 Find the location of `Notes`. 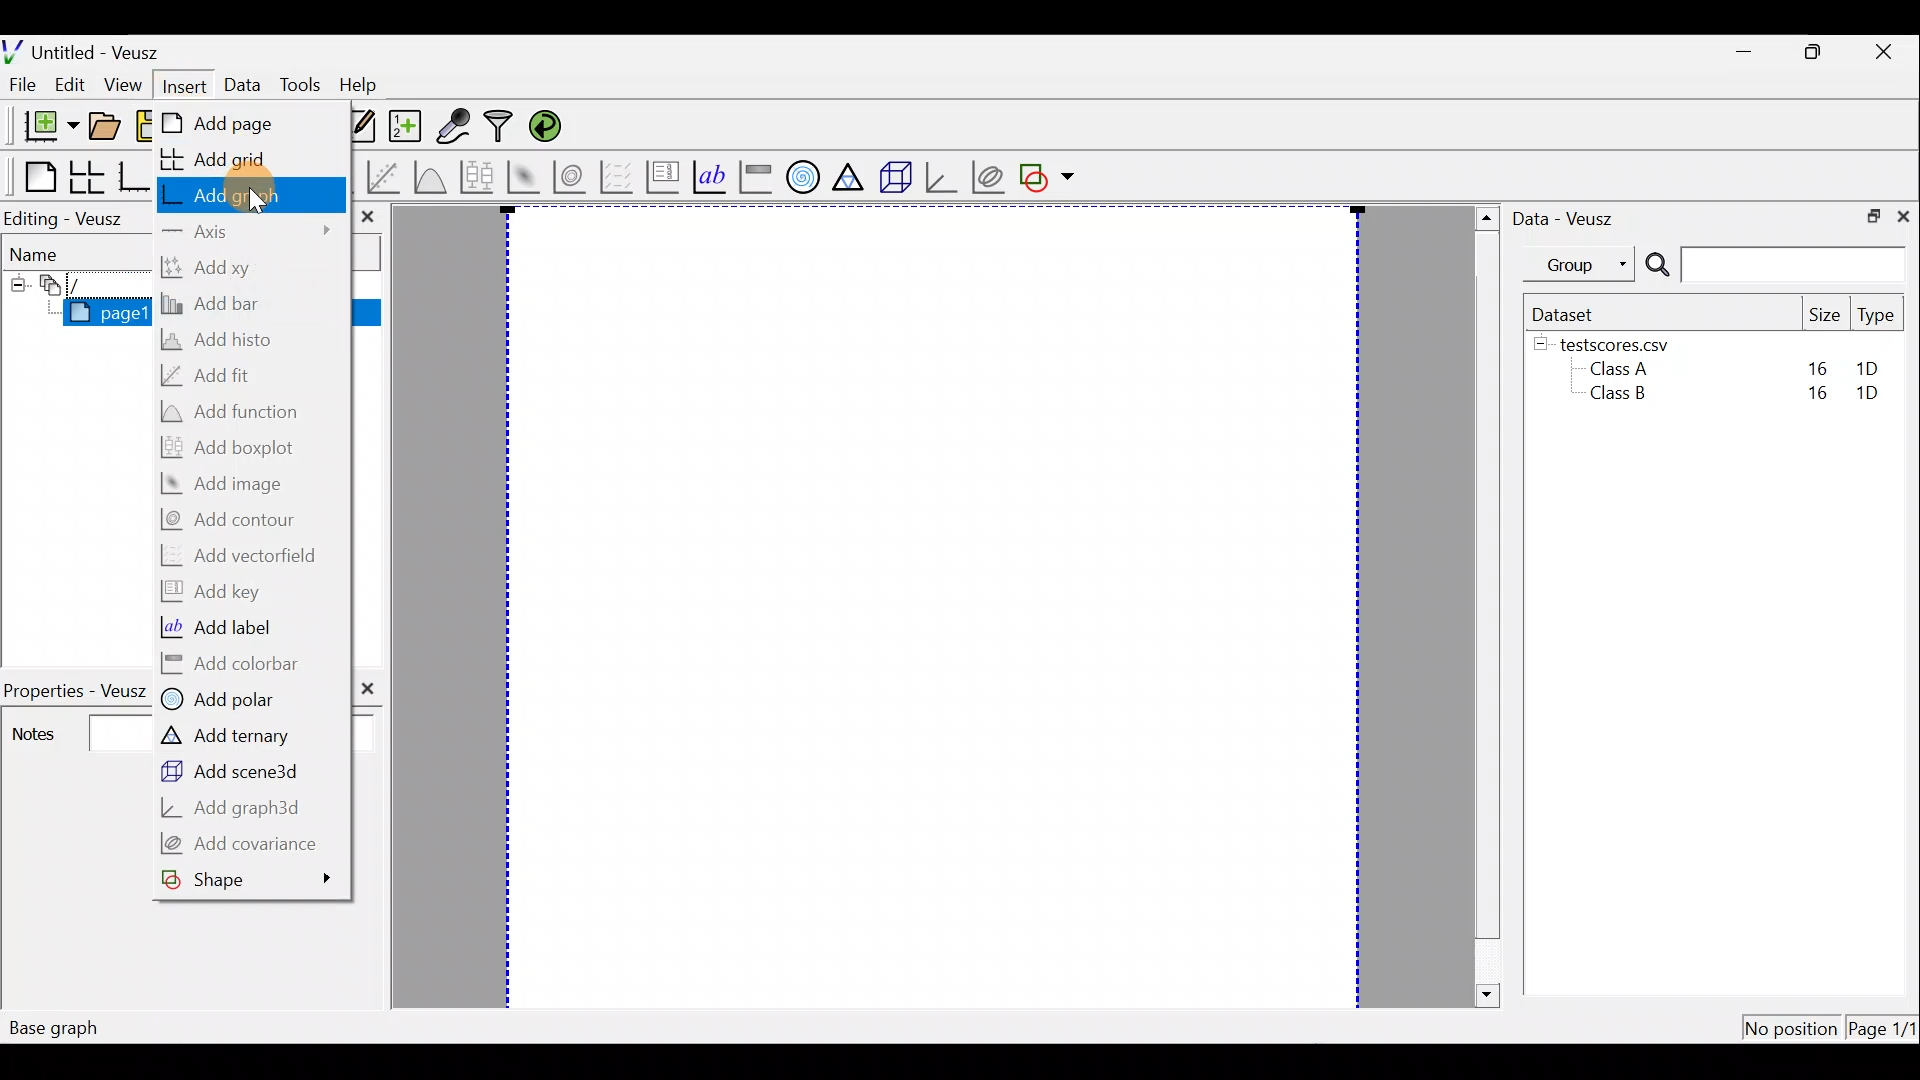

Notes is located at coordinates (67, 731).